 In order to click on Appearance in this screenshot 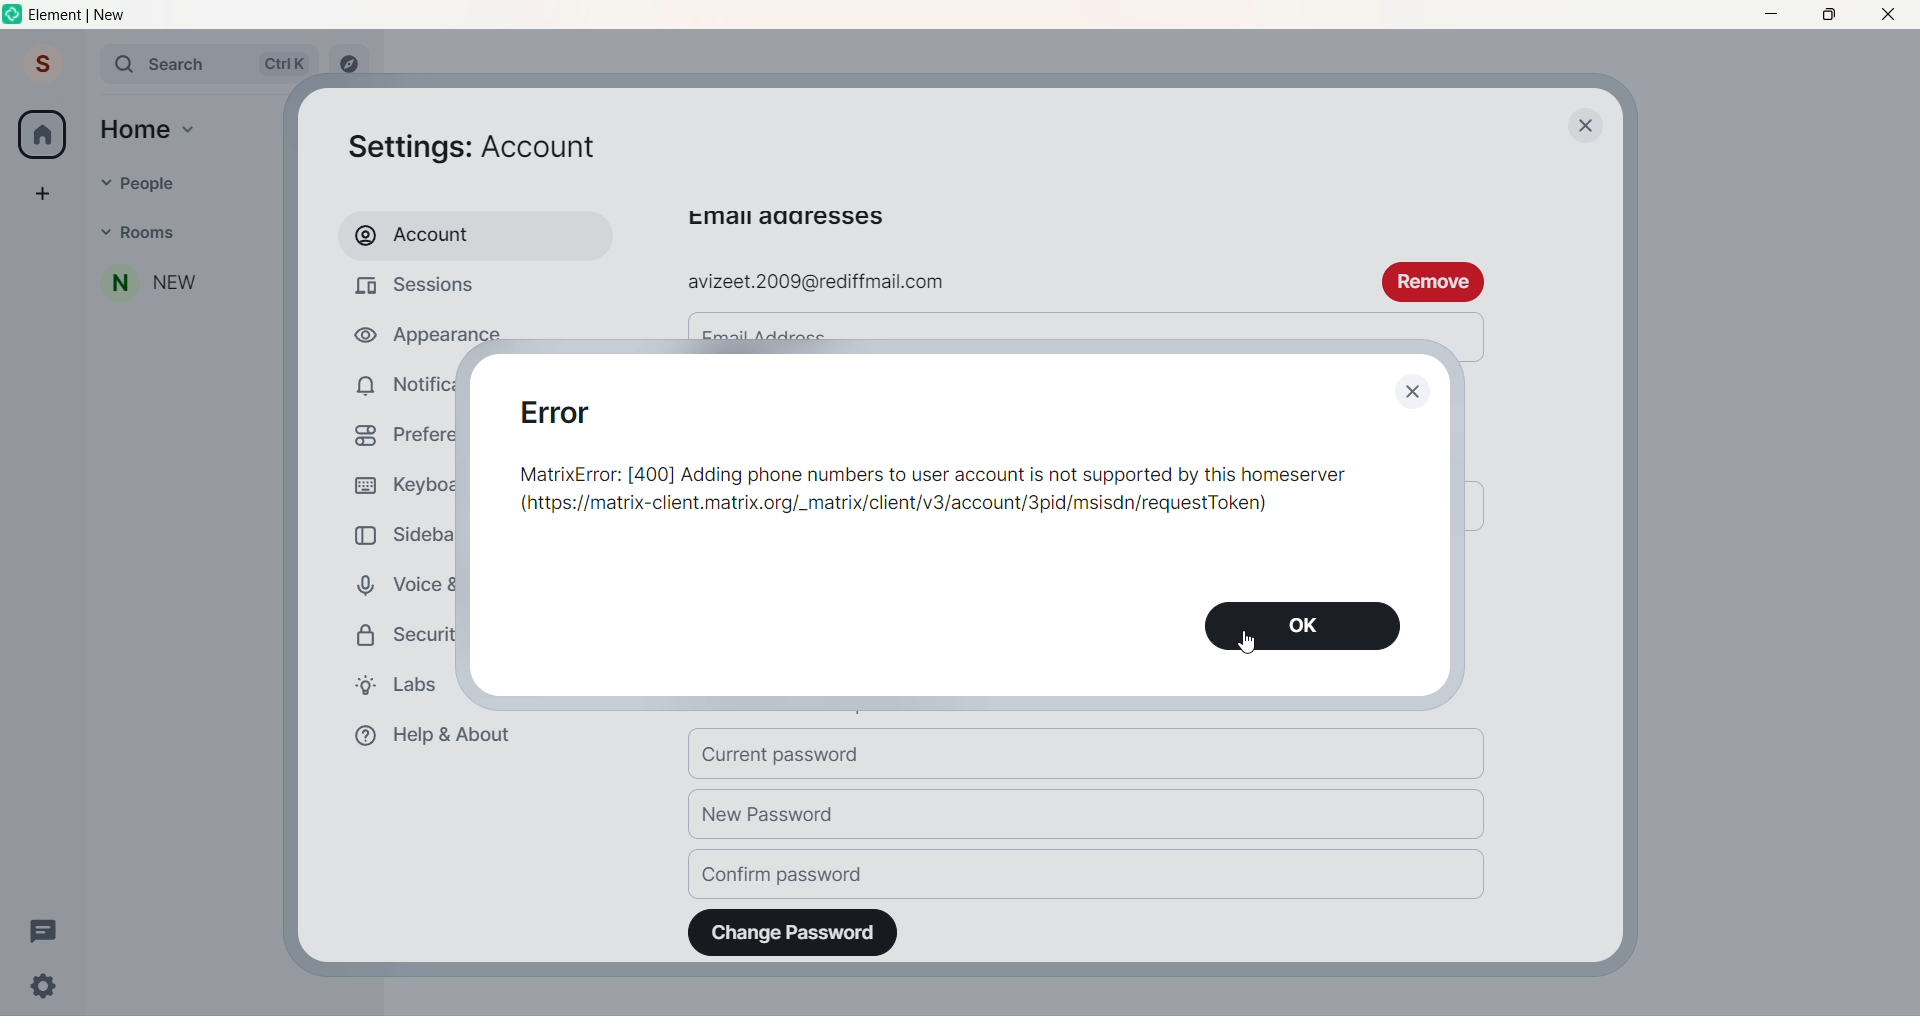, I will do `click(399, 337)`.